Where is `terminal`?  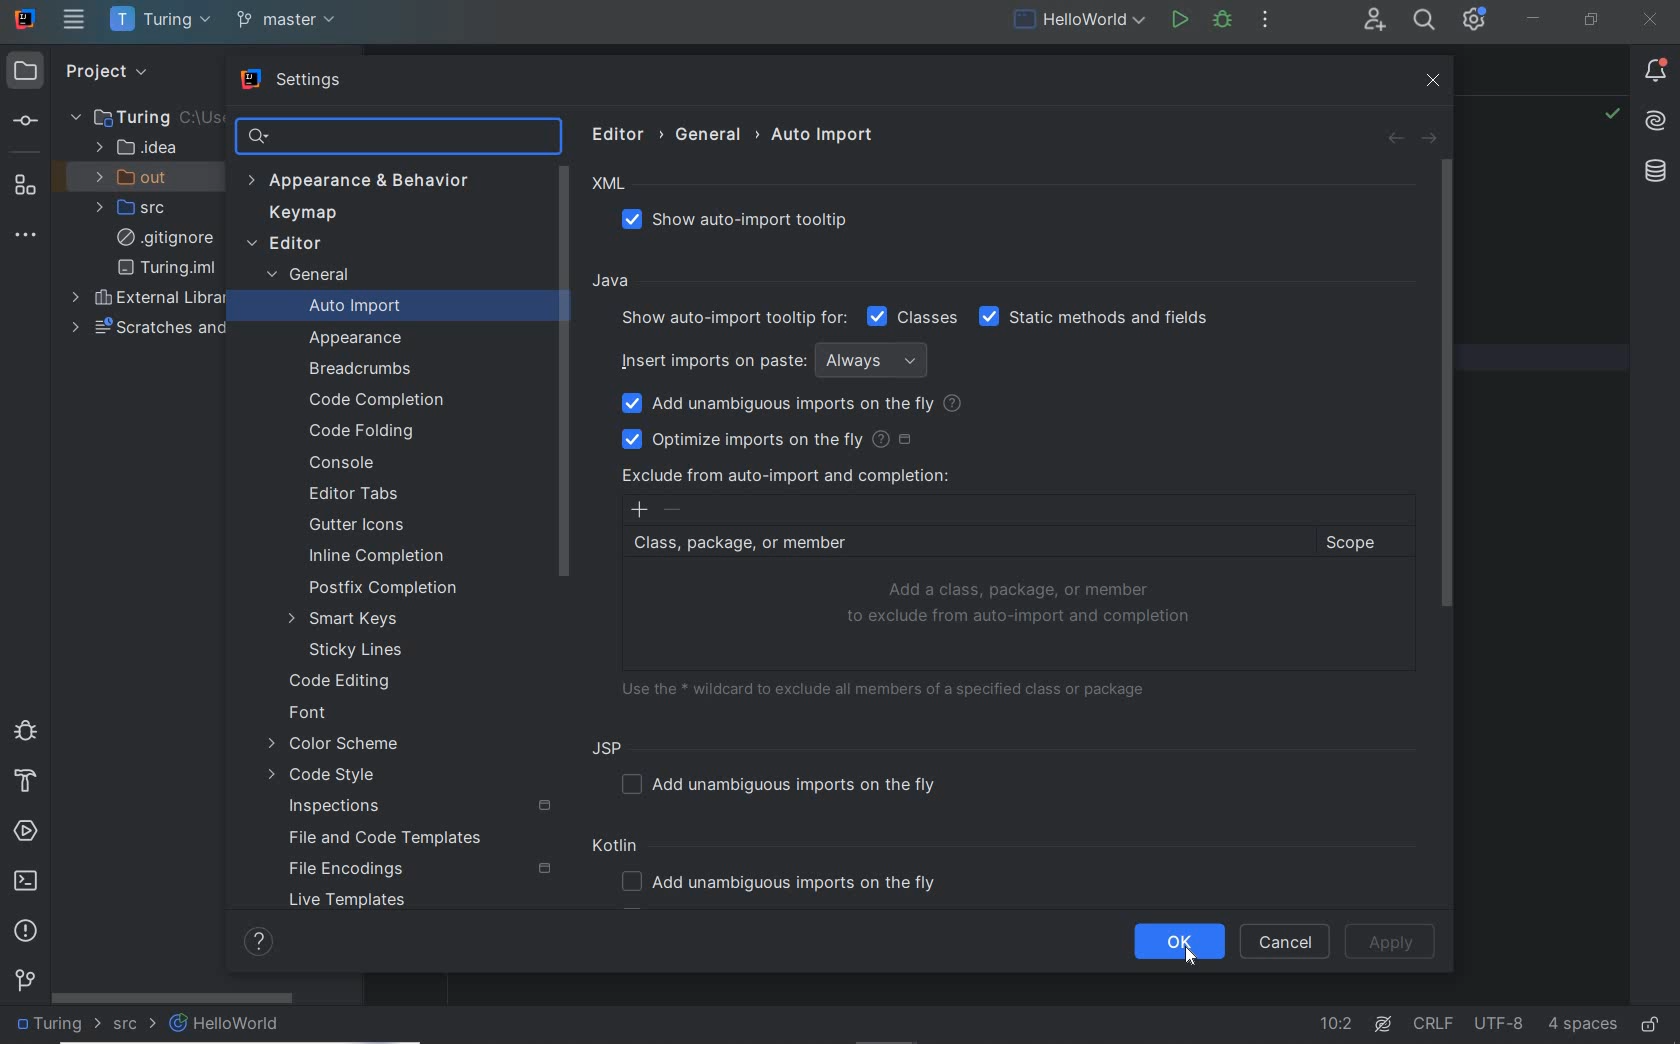 terminal is located at coordinates (28, 882).